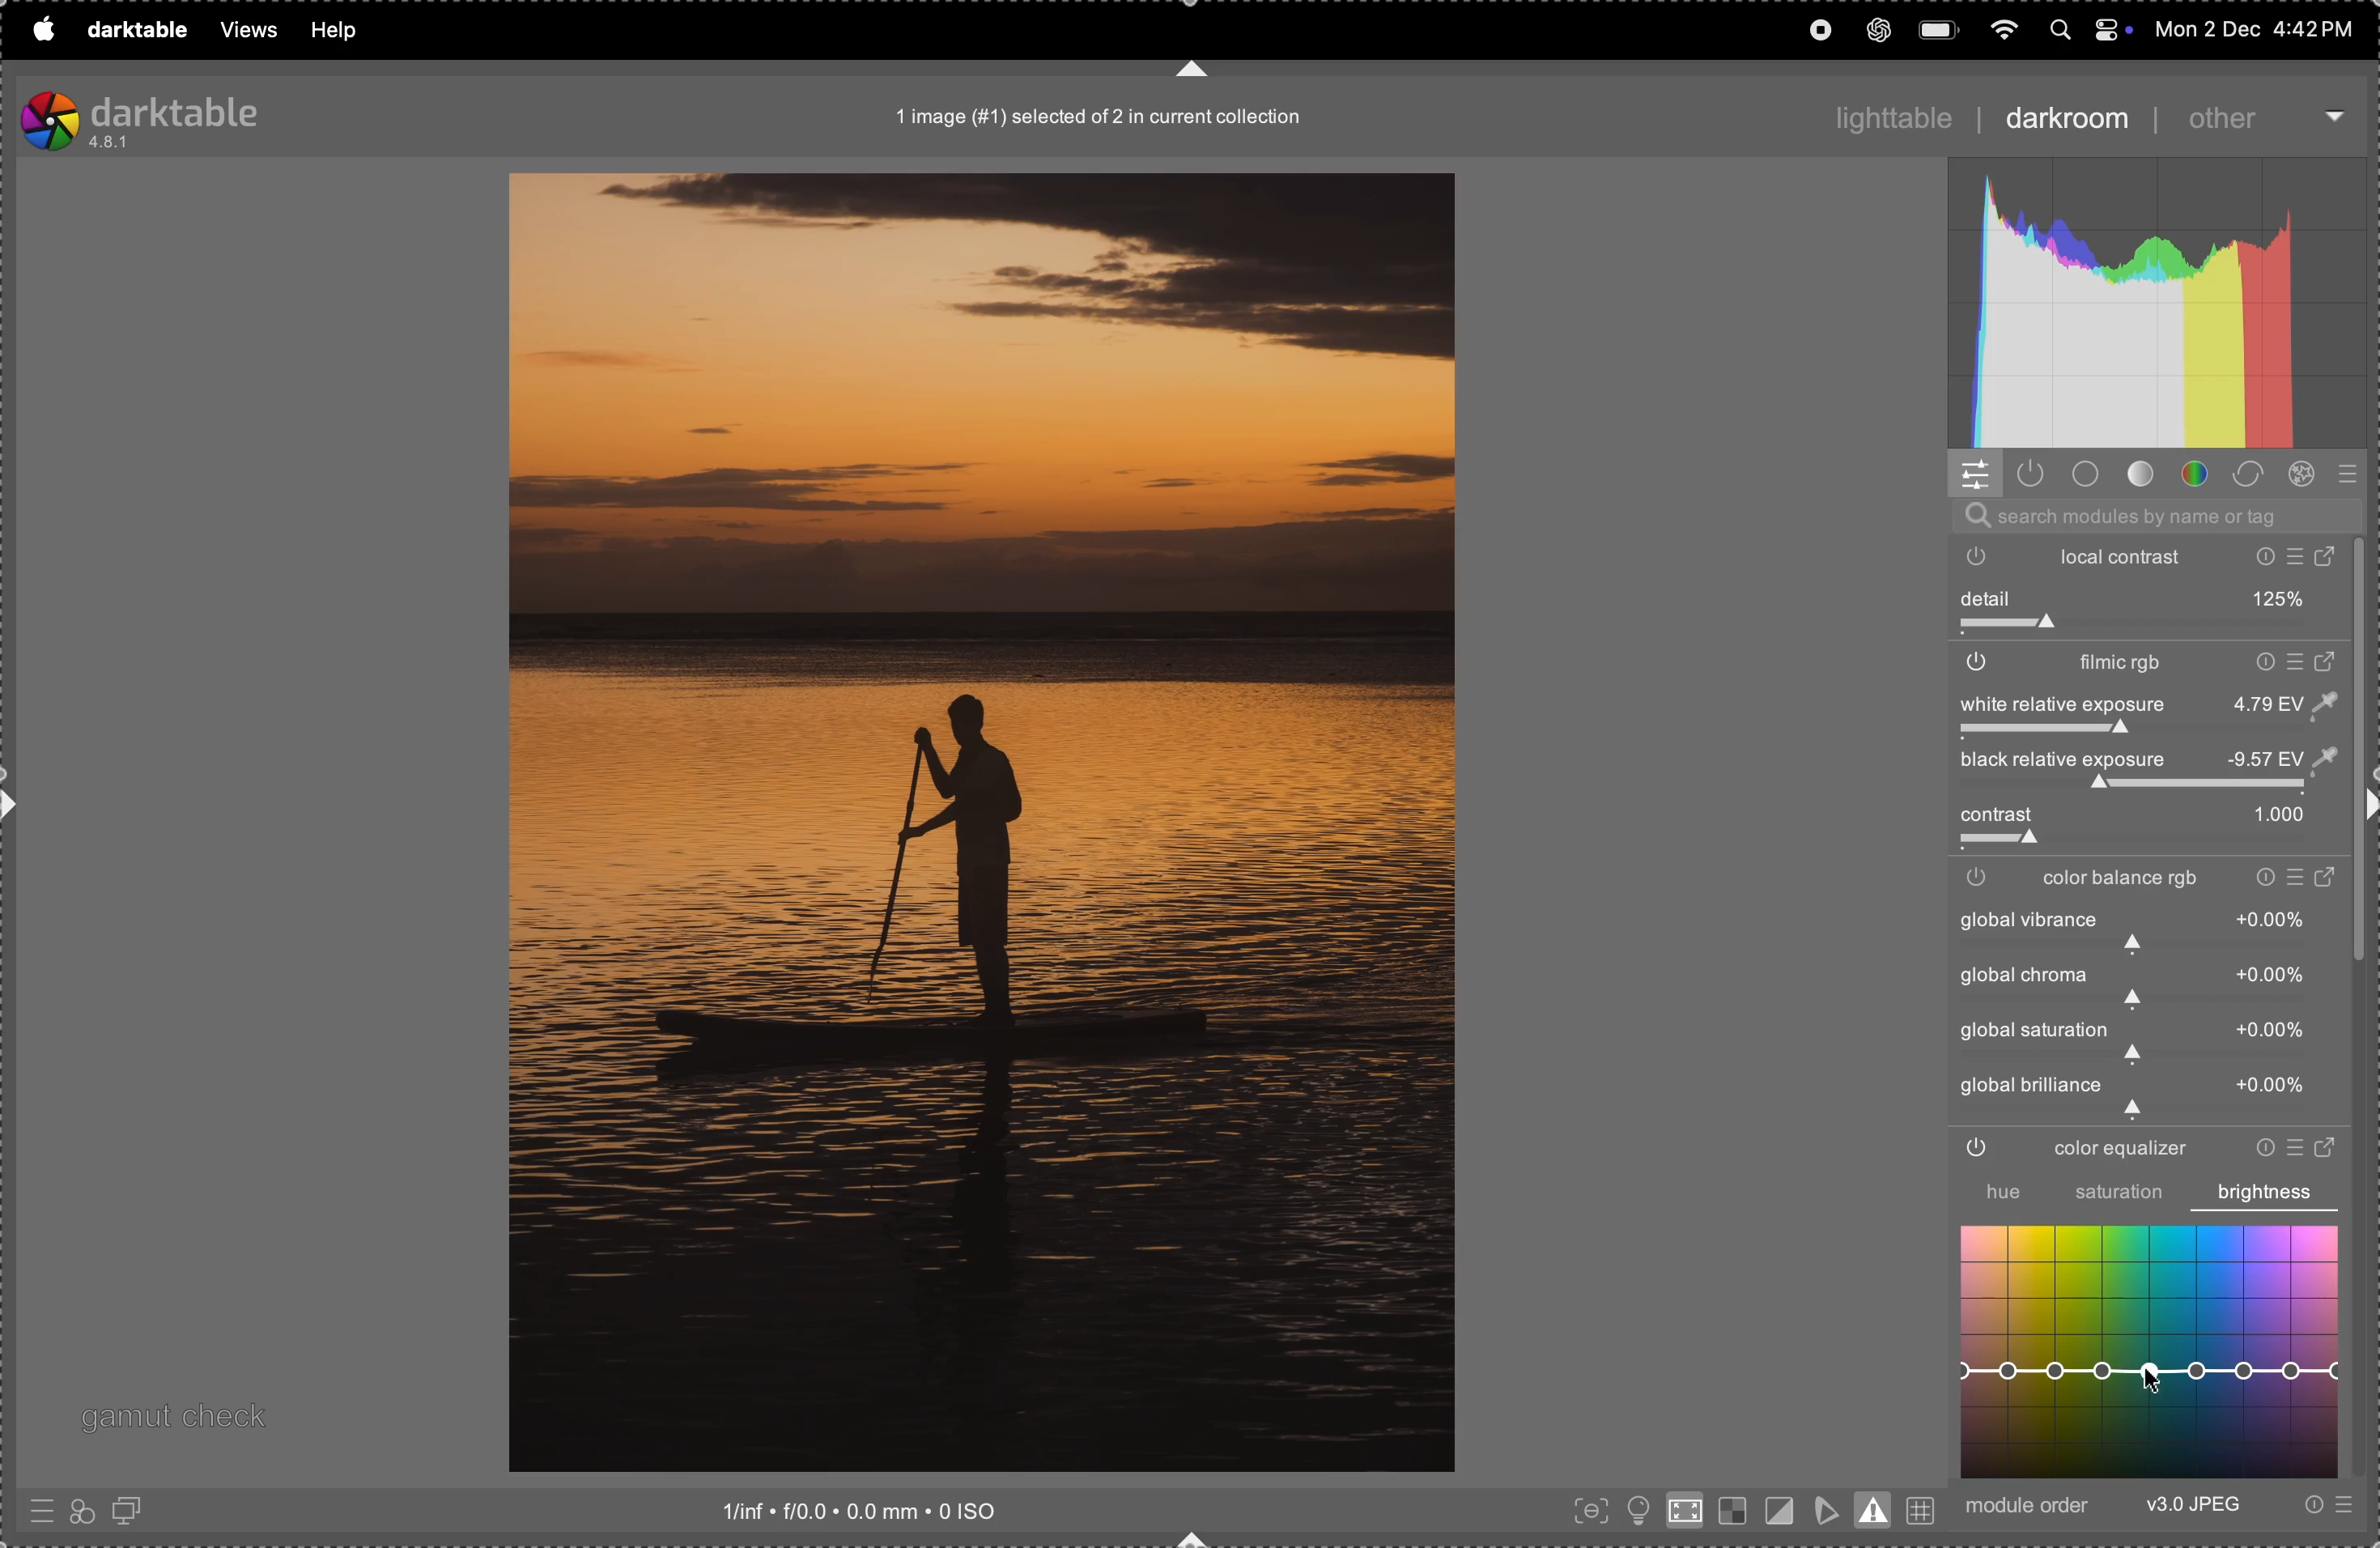  Describe the element at coordinates (2148, 843) in the screenshot. I see `toggle bar` at that location.